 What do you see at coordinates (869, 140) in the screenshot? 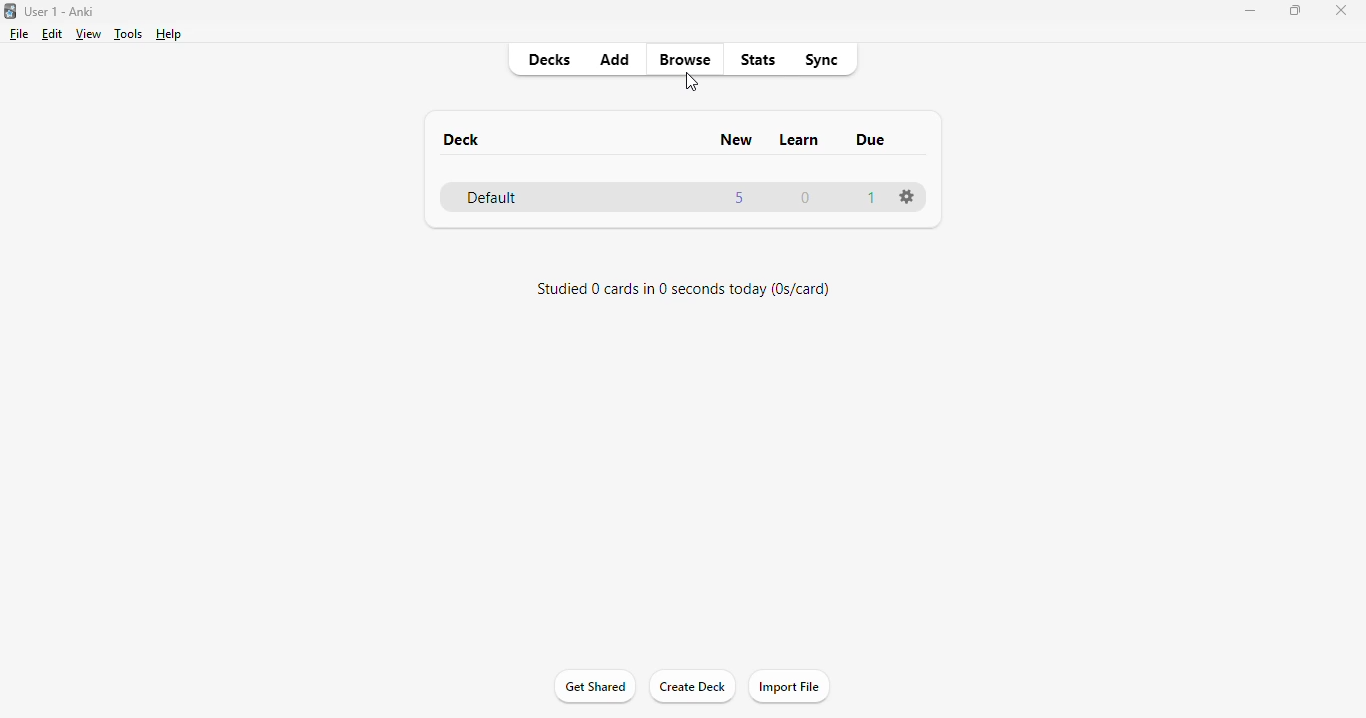
I see `due` at bounding box center [869, 140].